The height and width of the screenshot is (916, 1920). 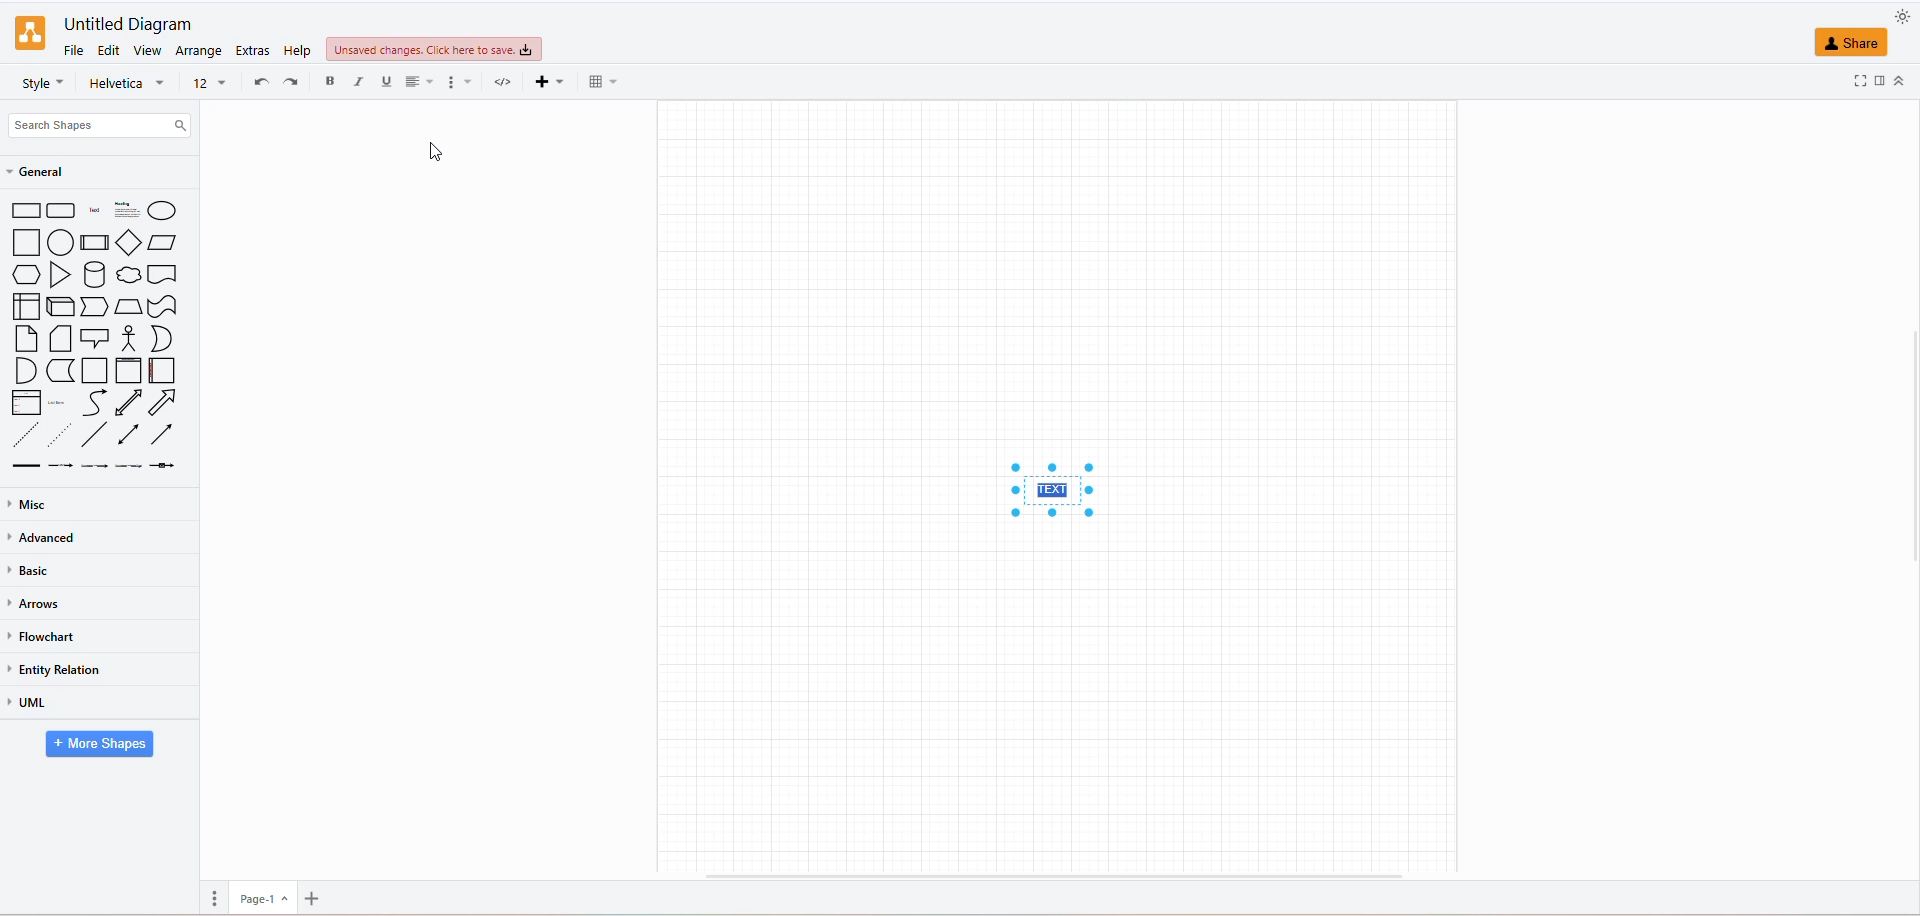 What do you see at coordinates (263, 81) in the screenshot?
I see `undo` at bounding box center [263, 81].